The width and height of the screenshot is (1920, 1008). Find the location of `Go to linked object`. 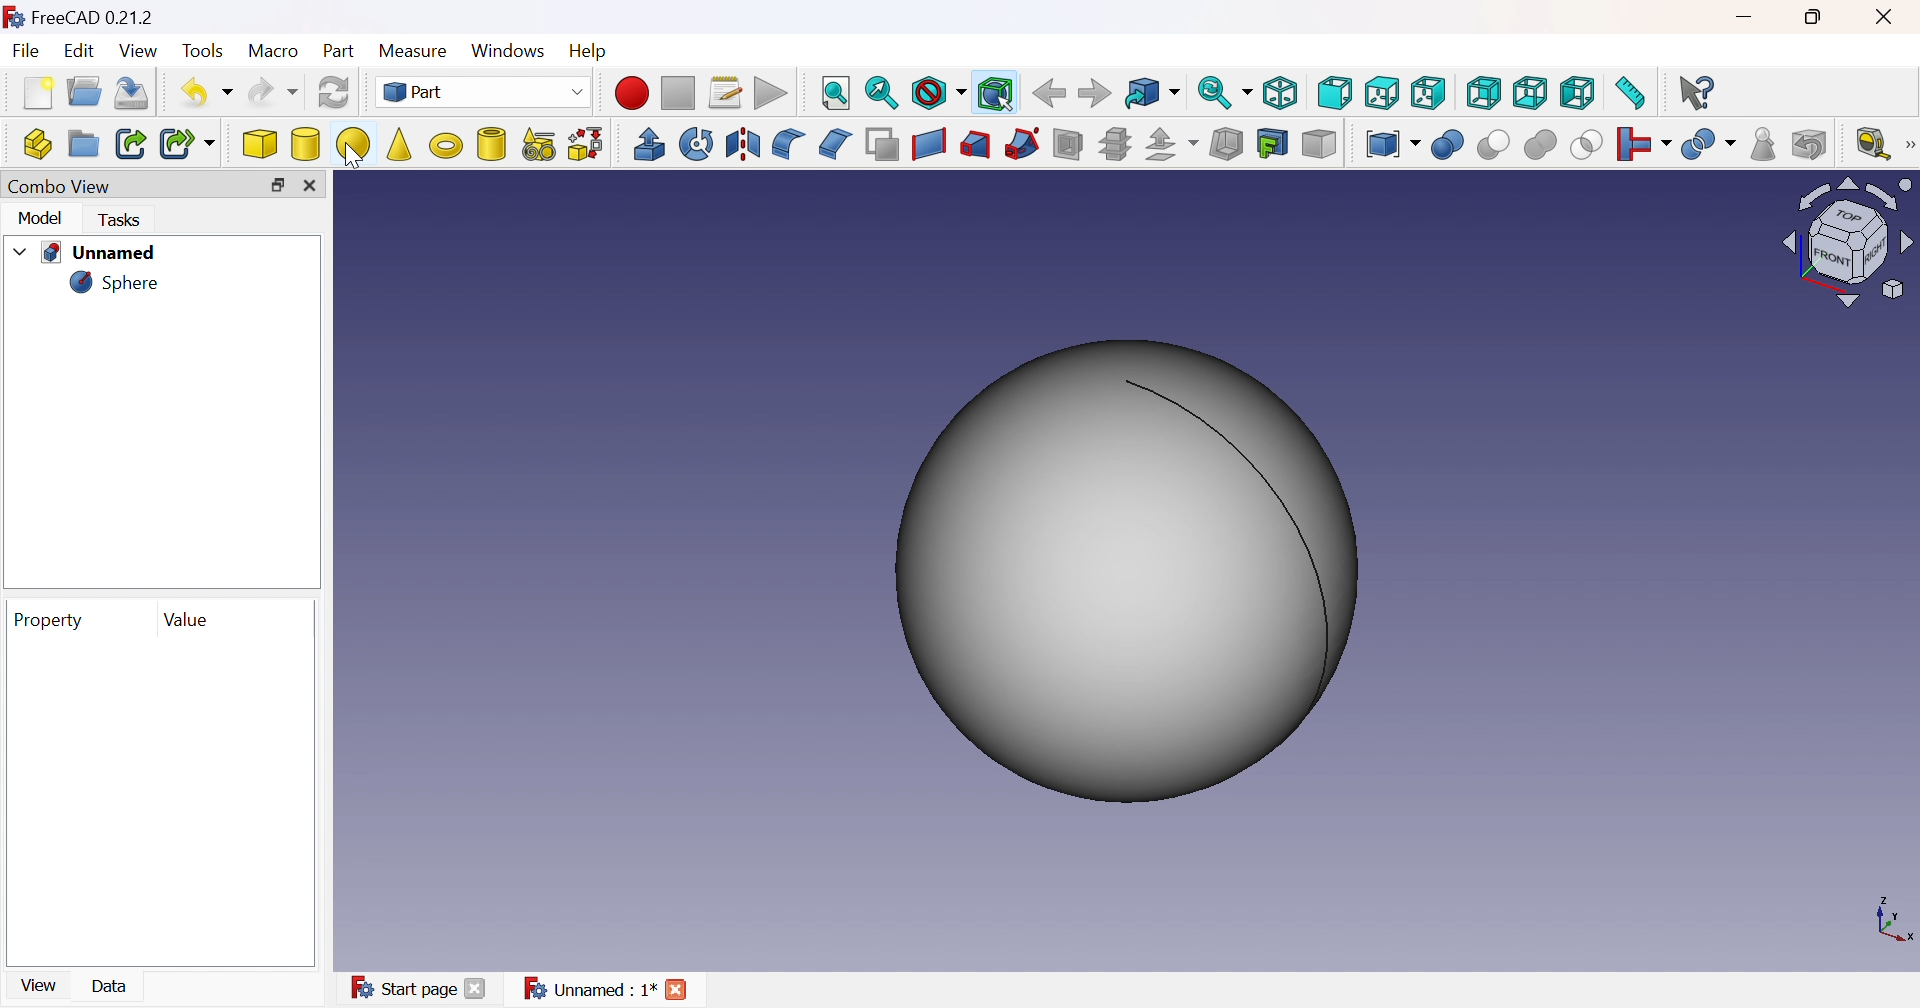

Go to linked object is located at coordinates (1152, 94).